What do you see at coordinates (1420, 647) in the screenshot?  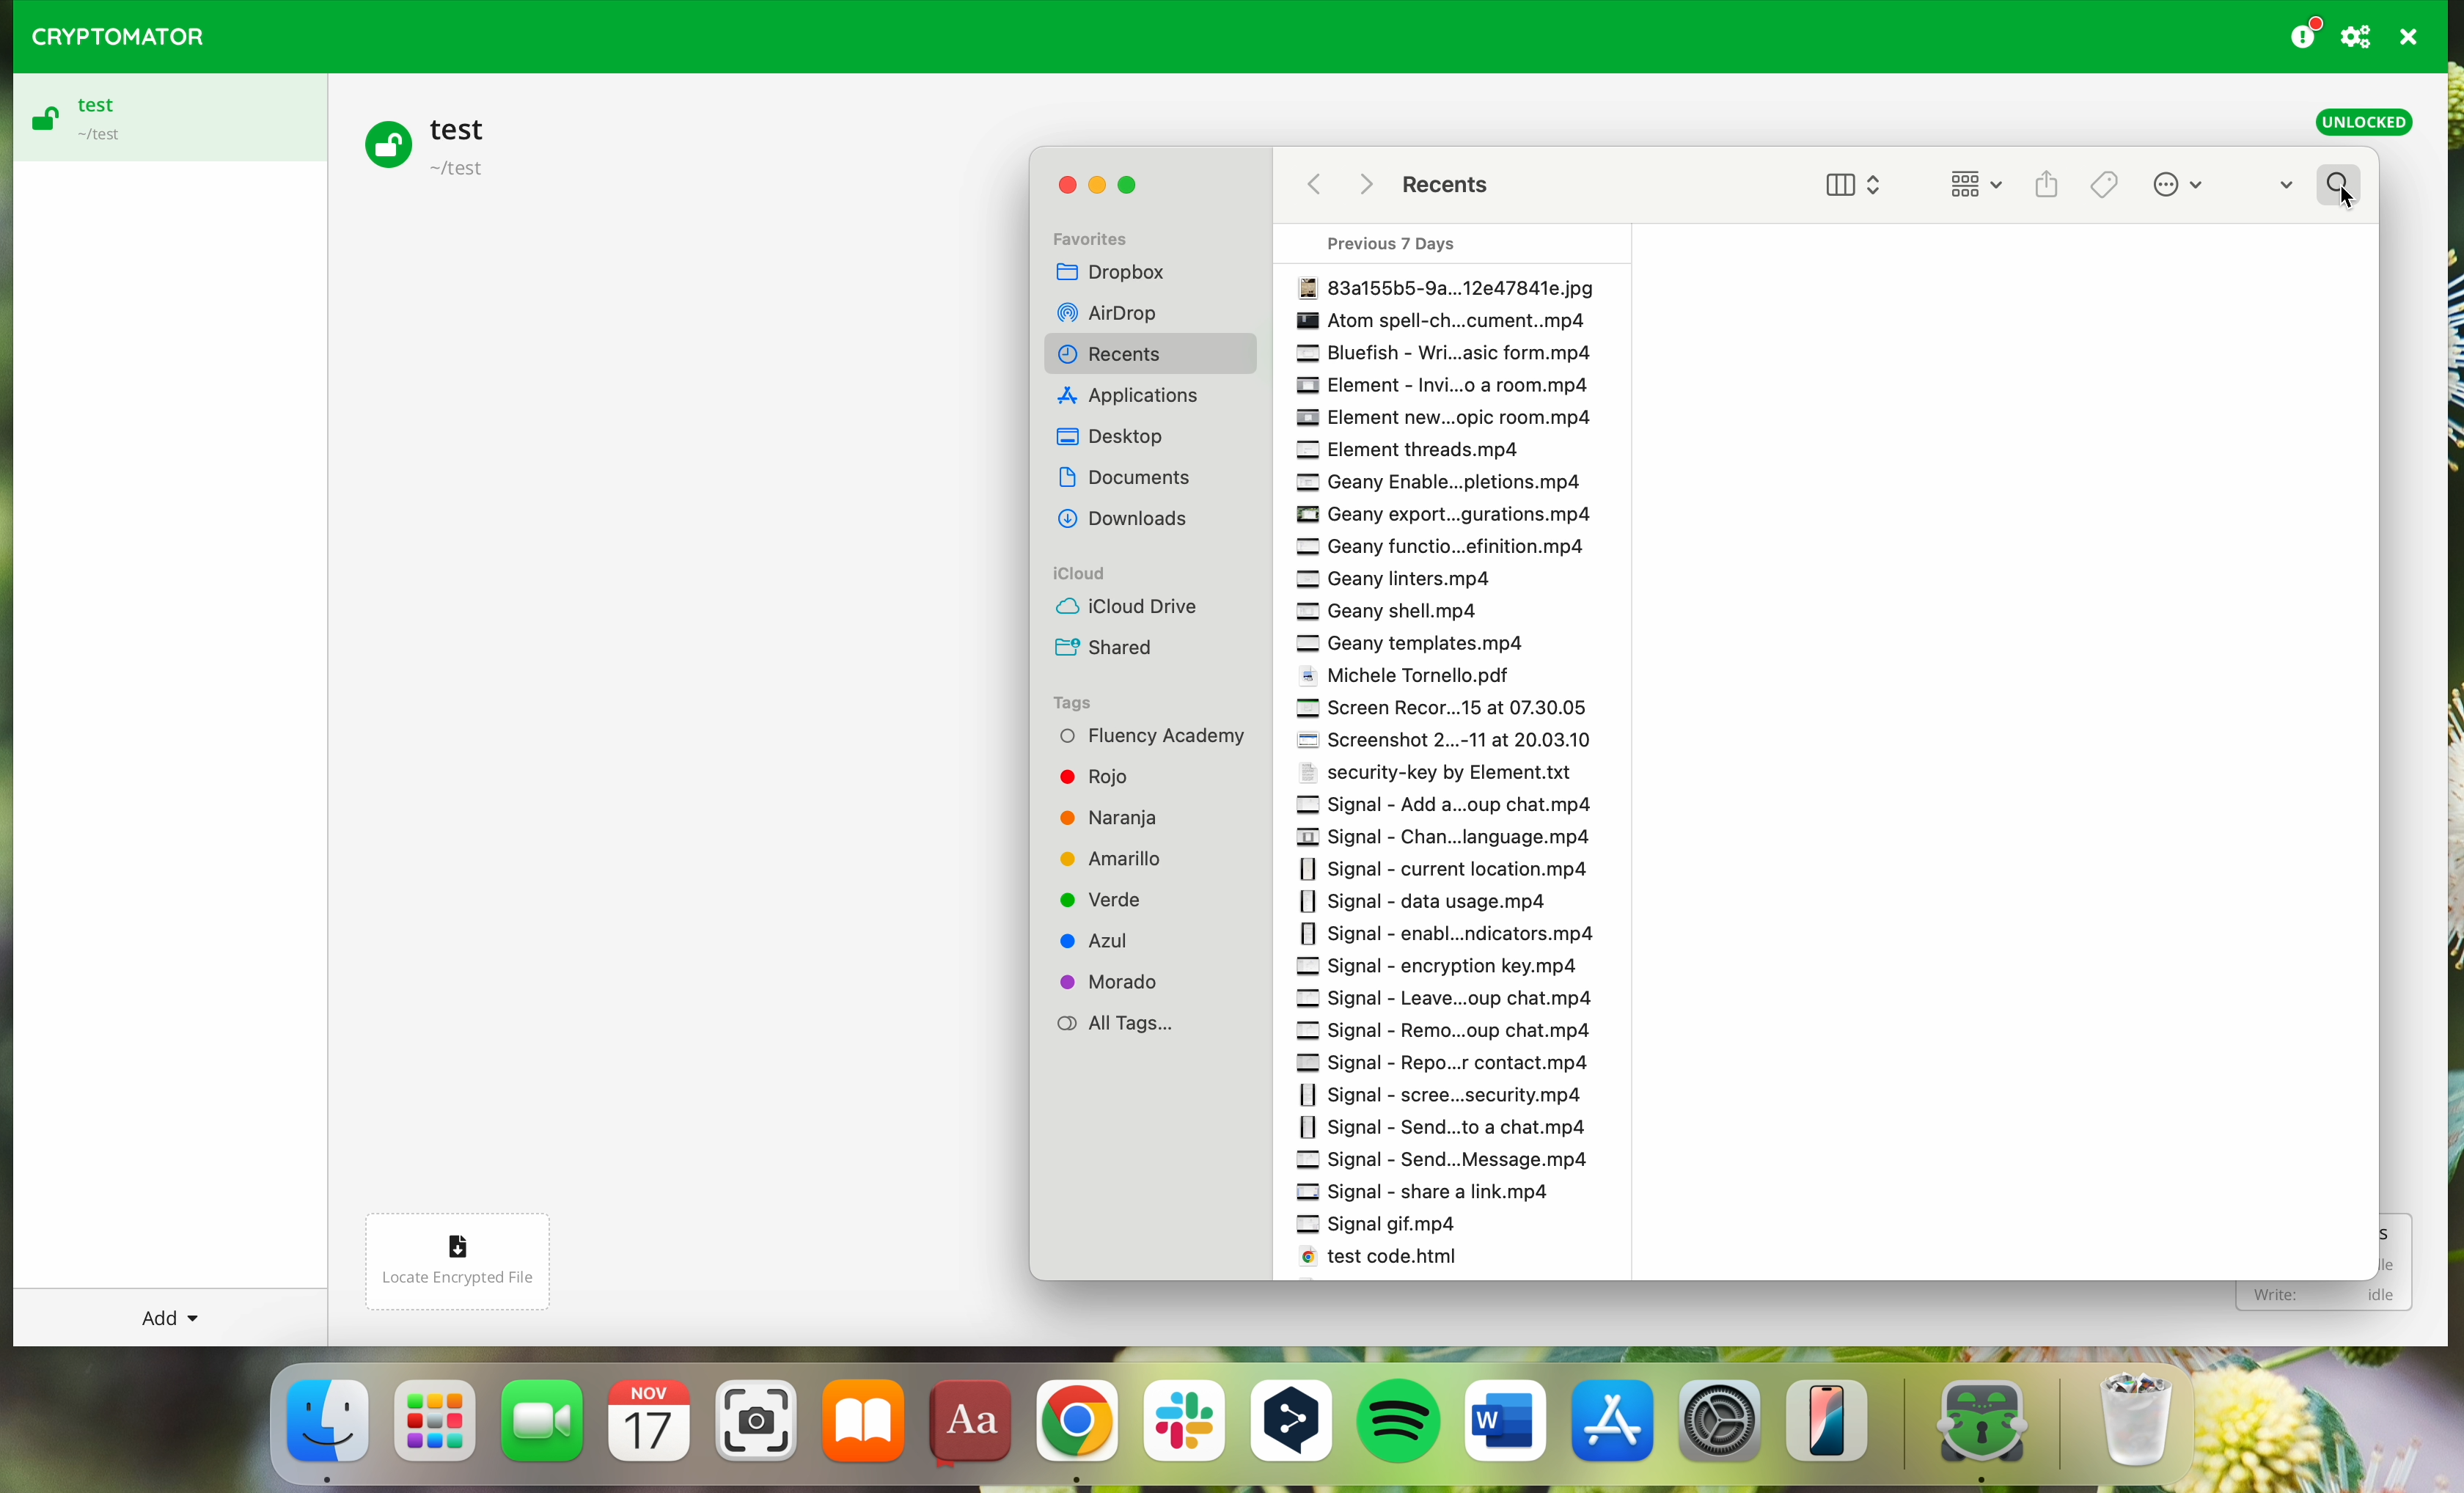 I see `Geany template` at bounding box center [1420, 647].